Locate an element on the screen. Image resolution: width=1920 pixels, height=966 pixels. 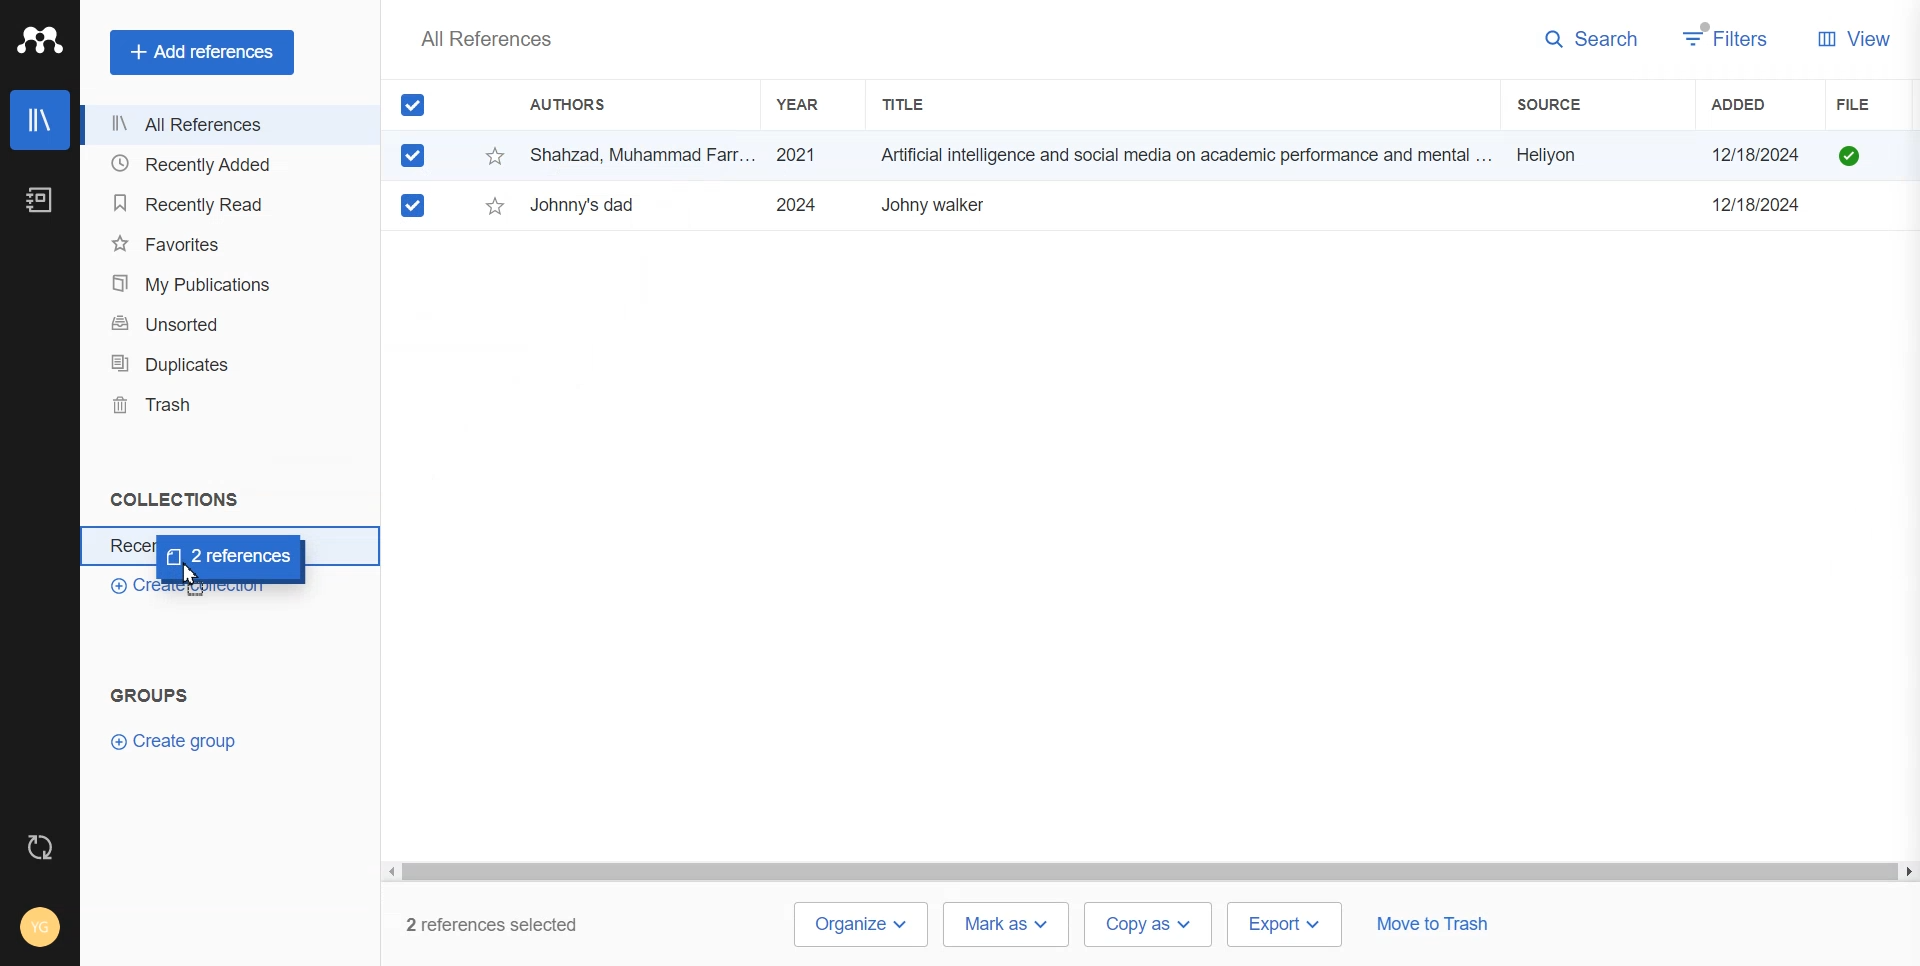
Favorites is located at coordinates (224, 242).